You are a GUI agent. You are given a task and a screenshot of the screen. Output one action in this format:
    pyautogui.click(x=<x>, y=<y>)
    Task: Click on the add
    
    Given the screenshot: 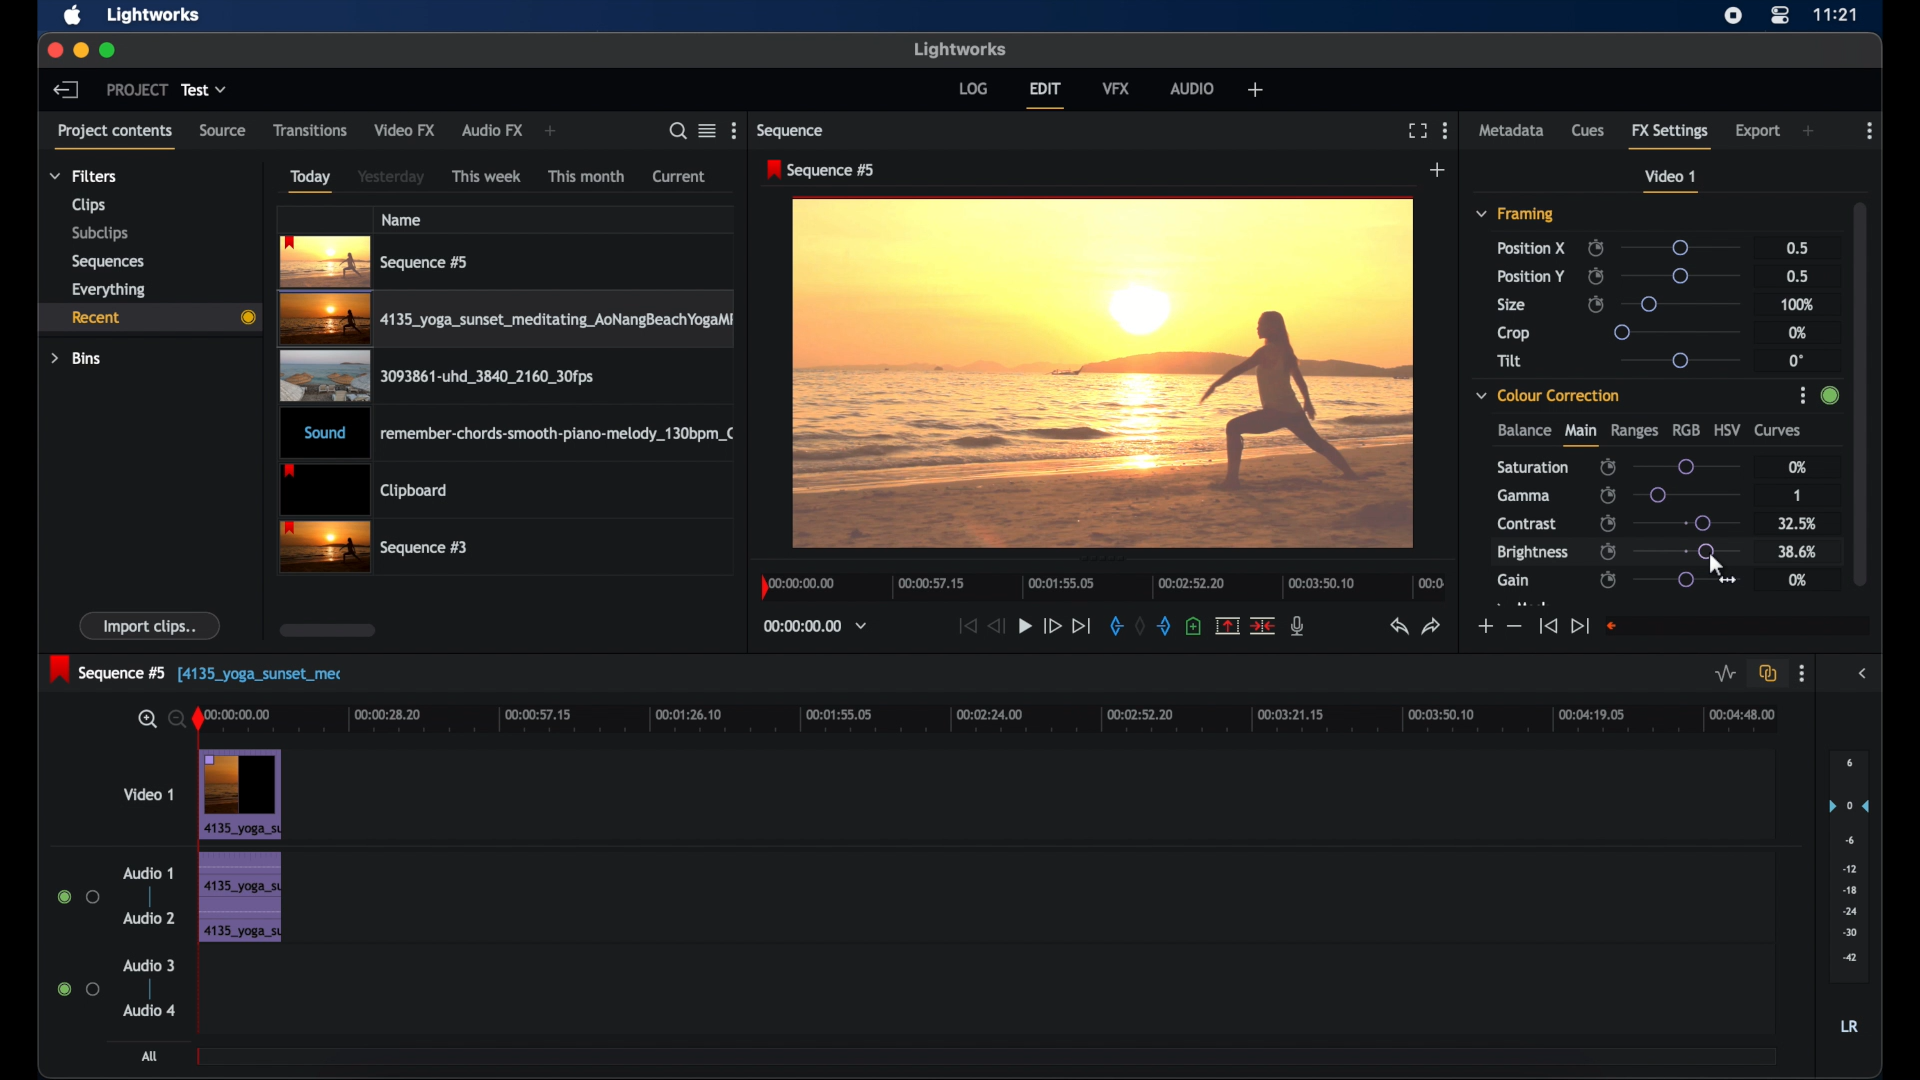 What is the action you would take?
    pyautogui.click(x=1810, y=131)
    